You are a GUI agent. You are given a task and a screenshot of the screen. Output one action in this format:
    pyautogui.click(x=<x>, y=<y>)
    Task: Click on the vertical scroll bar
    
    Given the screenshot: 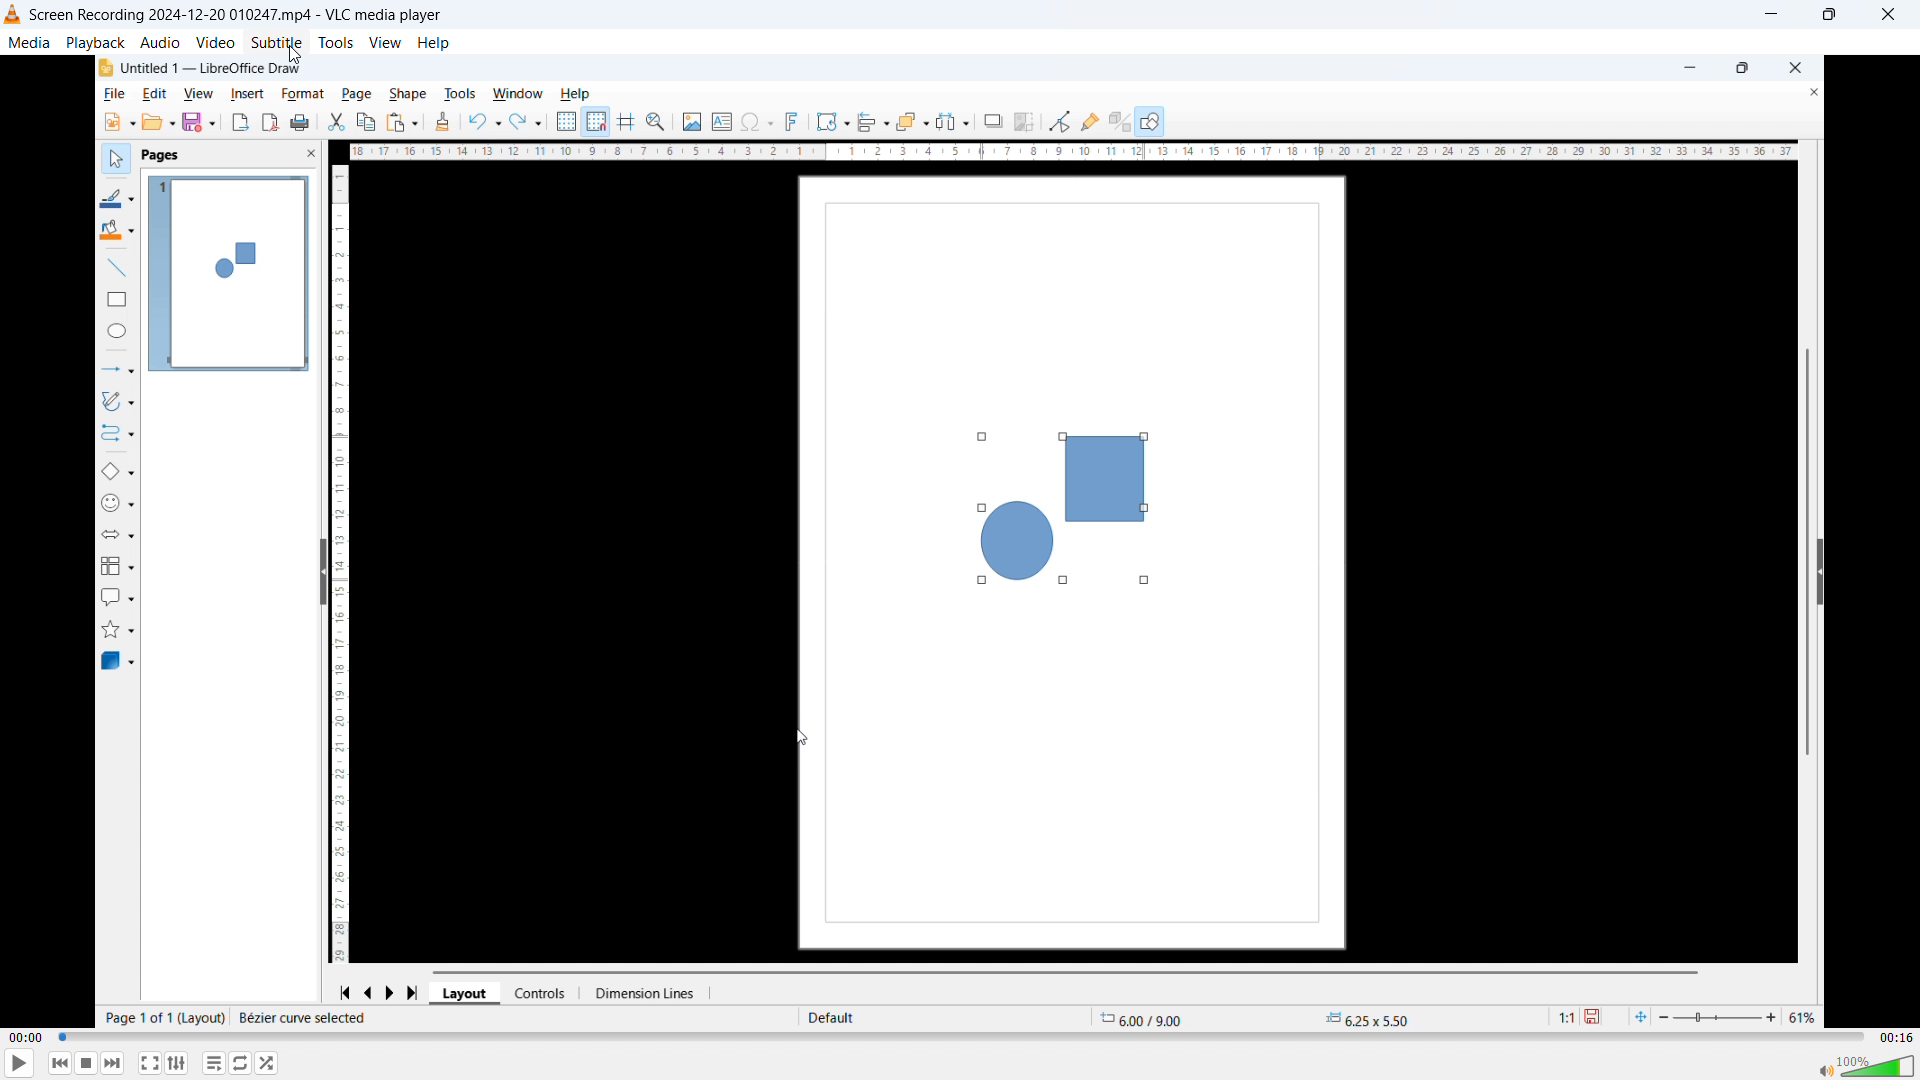 What is the action you would take?
    pyautogui.click(x=1805, y=540)
    